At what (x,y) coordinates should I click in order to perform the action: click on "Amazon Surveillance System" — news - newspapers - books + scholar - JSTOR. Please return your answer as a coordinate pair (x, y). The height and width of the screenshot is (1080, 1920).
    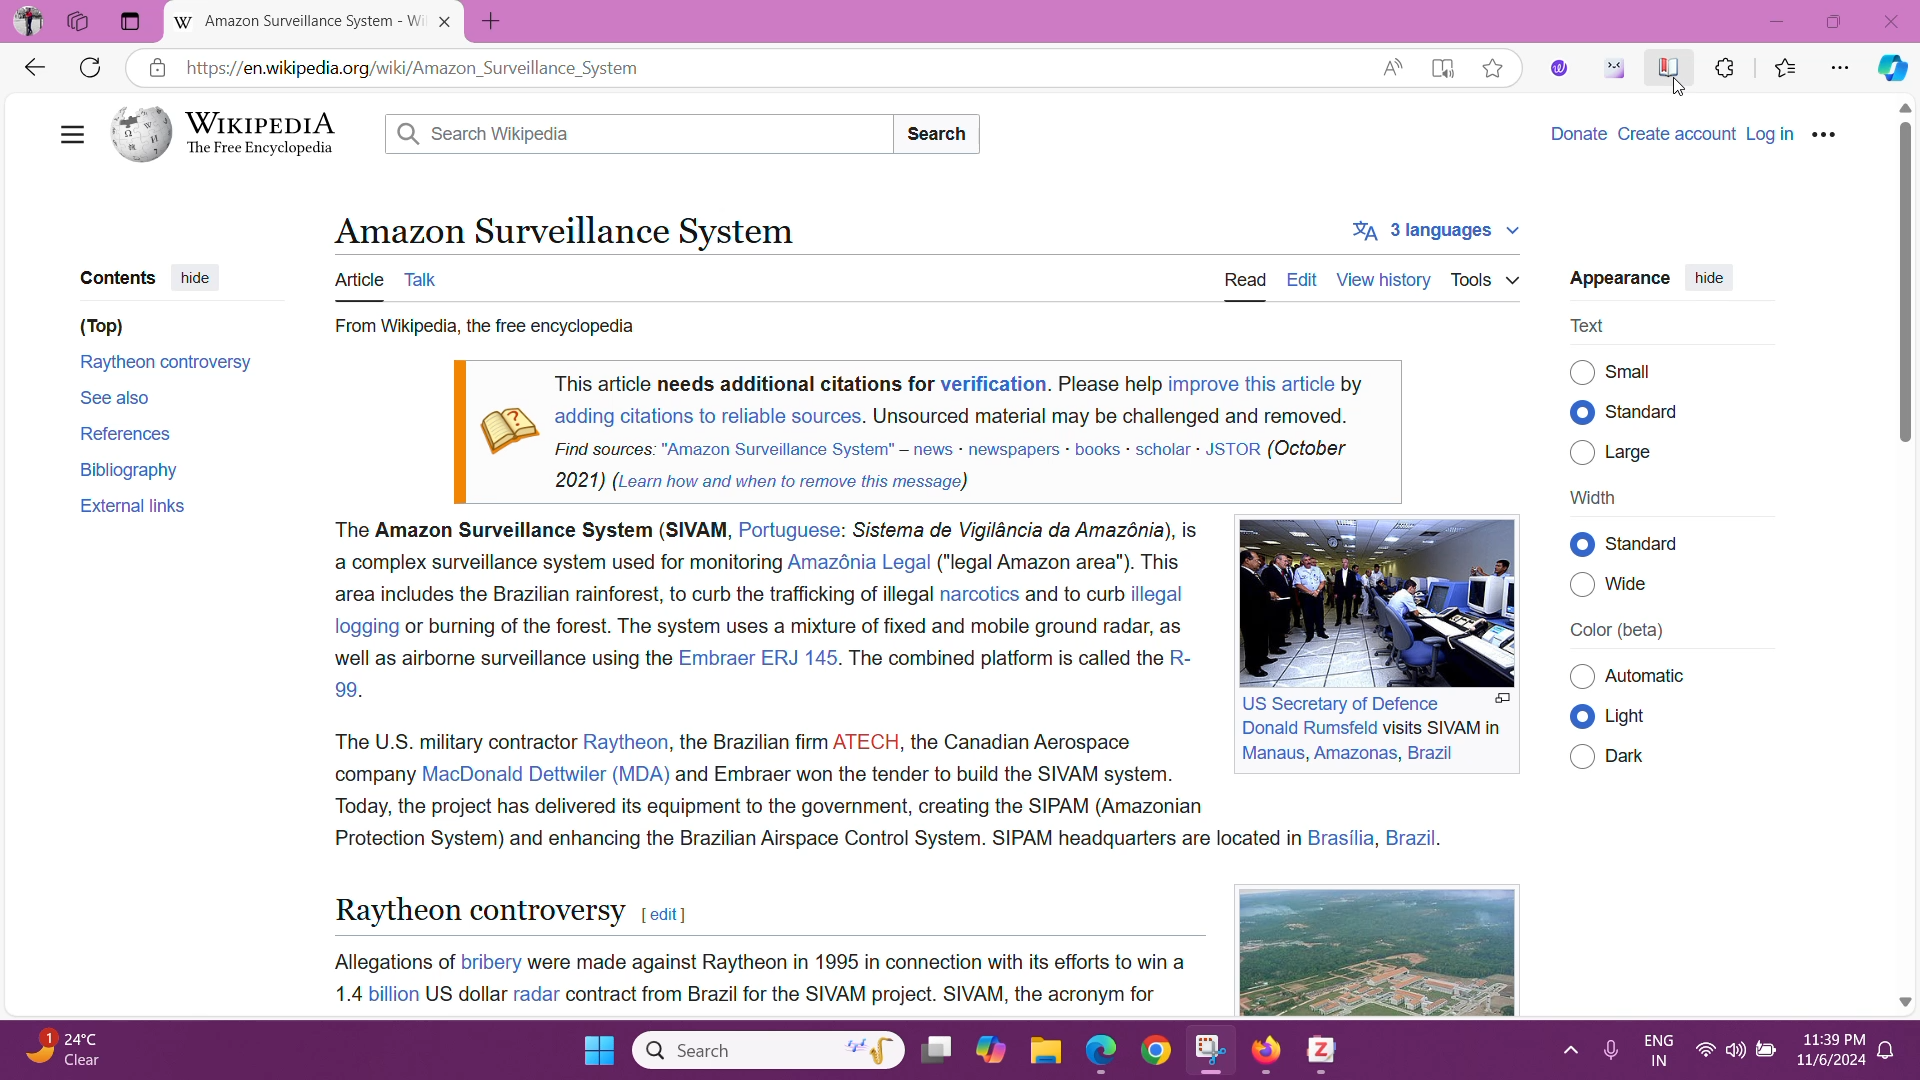
    Looking at the image, I should click on (960, 449).